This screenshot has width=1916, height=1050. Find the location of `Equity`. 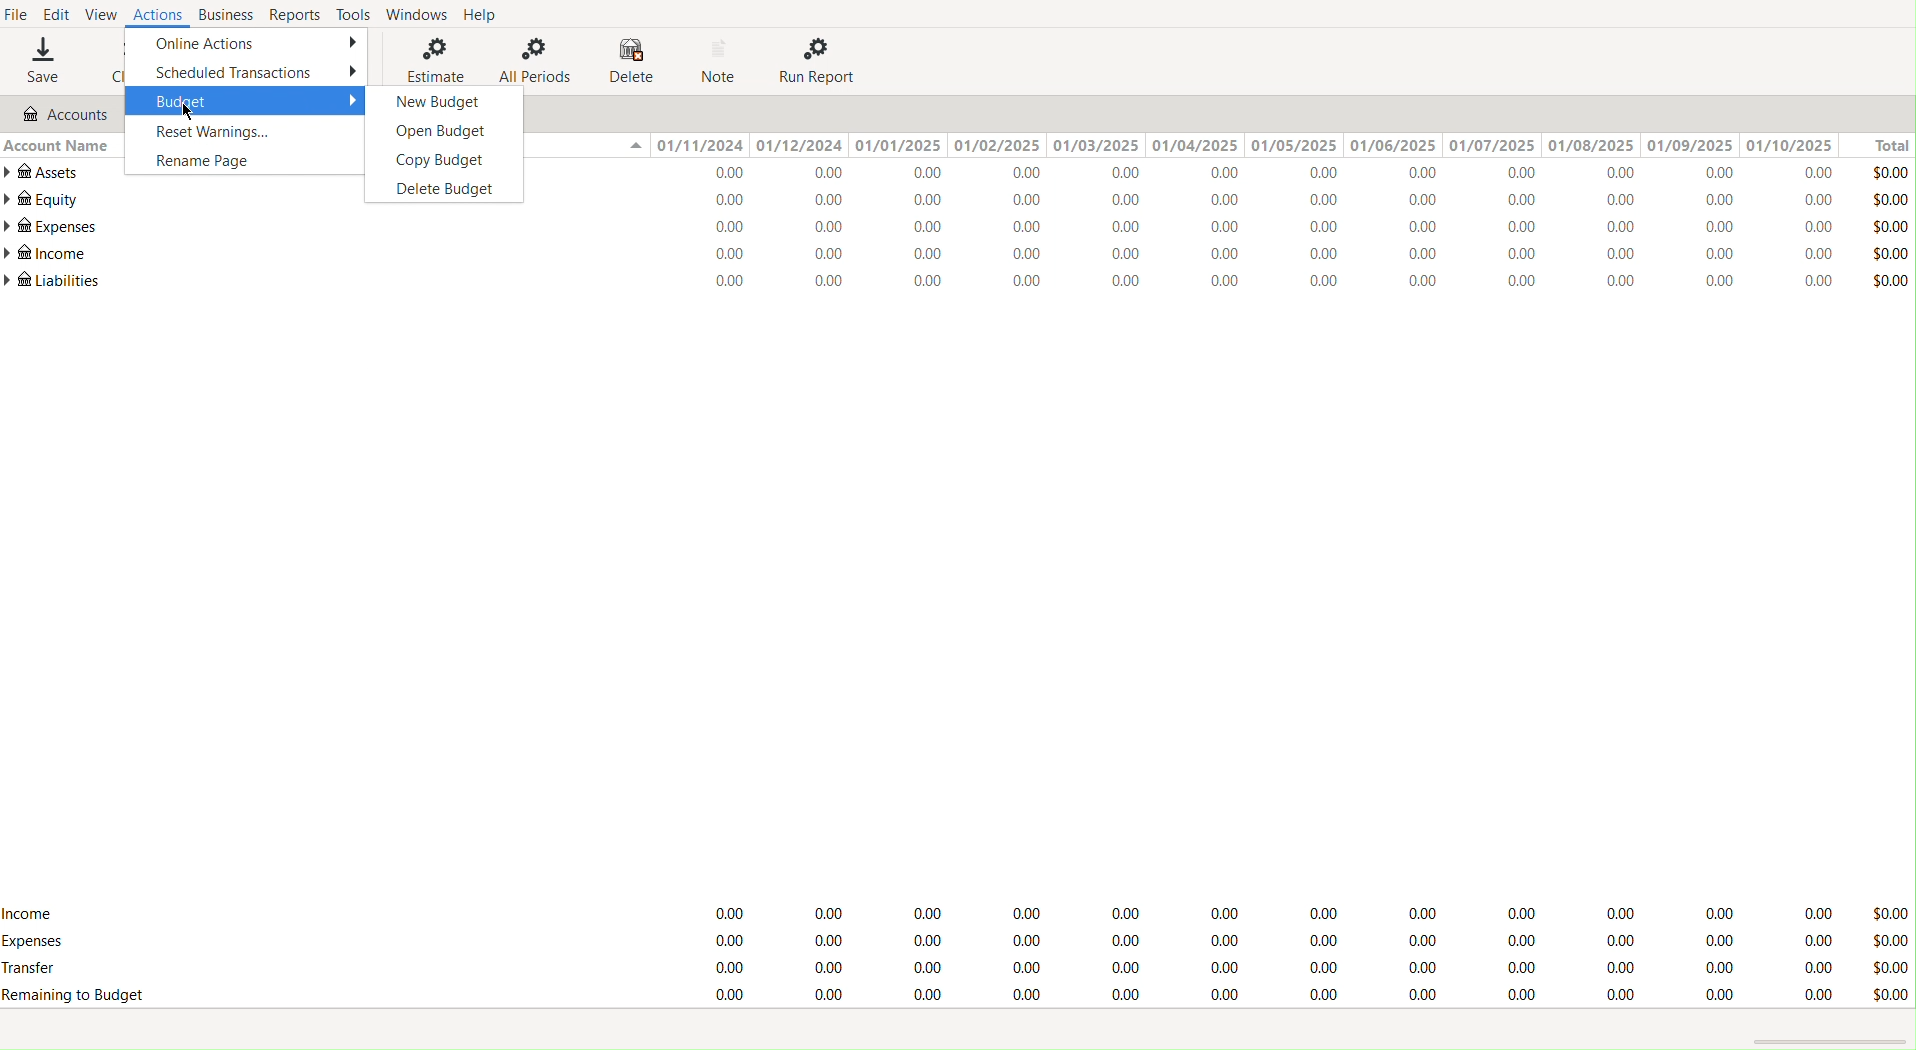

Equity is located at coordinates (42, 199).